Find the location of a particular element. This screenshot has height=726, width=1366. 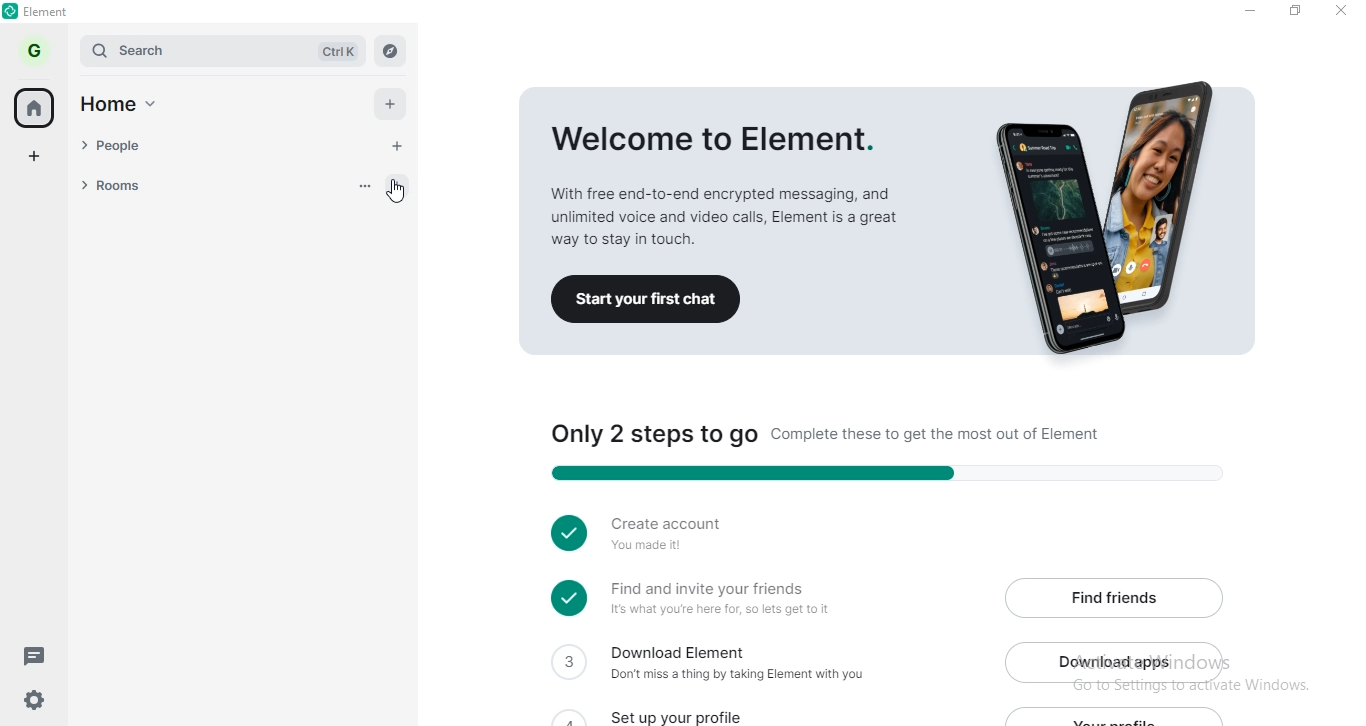

home is located at coordinates (37, 107).